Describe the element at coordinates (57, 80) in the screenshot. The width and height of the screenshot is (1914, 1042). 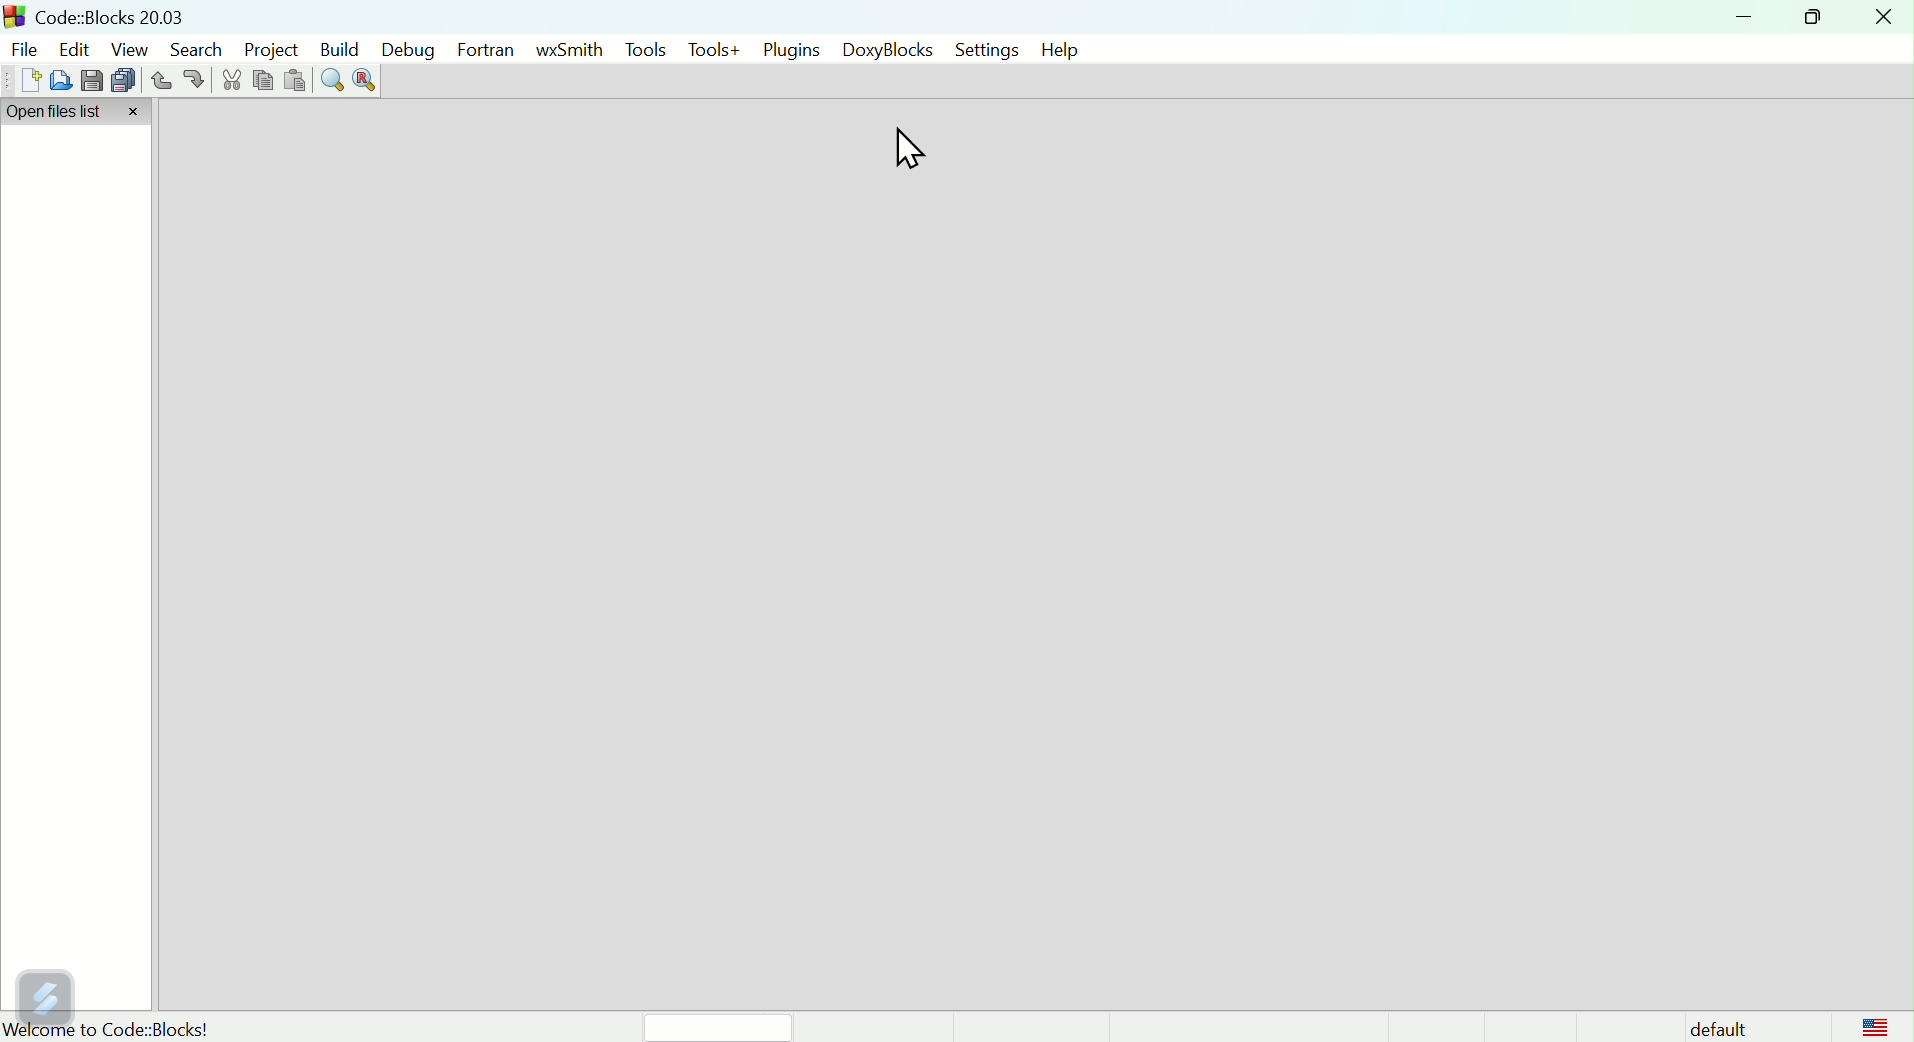
I see `Open file` at that location.